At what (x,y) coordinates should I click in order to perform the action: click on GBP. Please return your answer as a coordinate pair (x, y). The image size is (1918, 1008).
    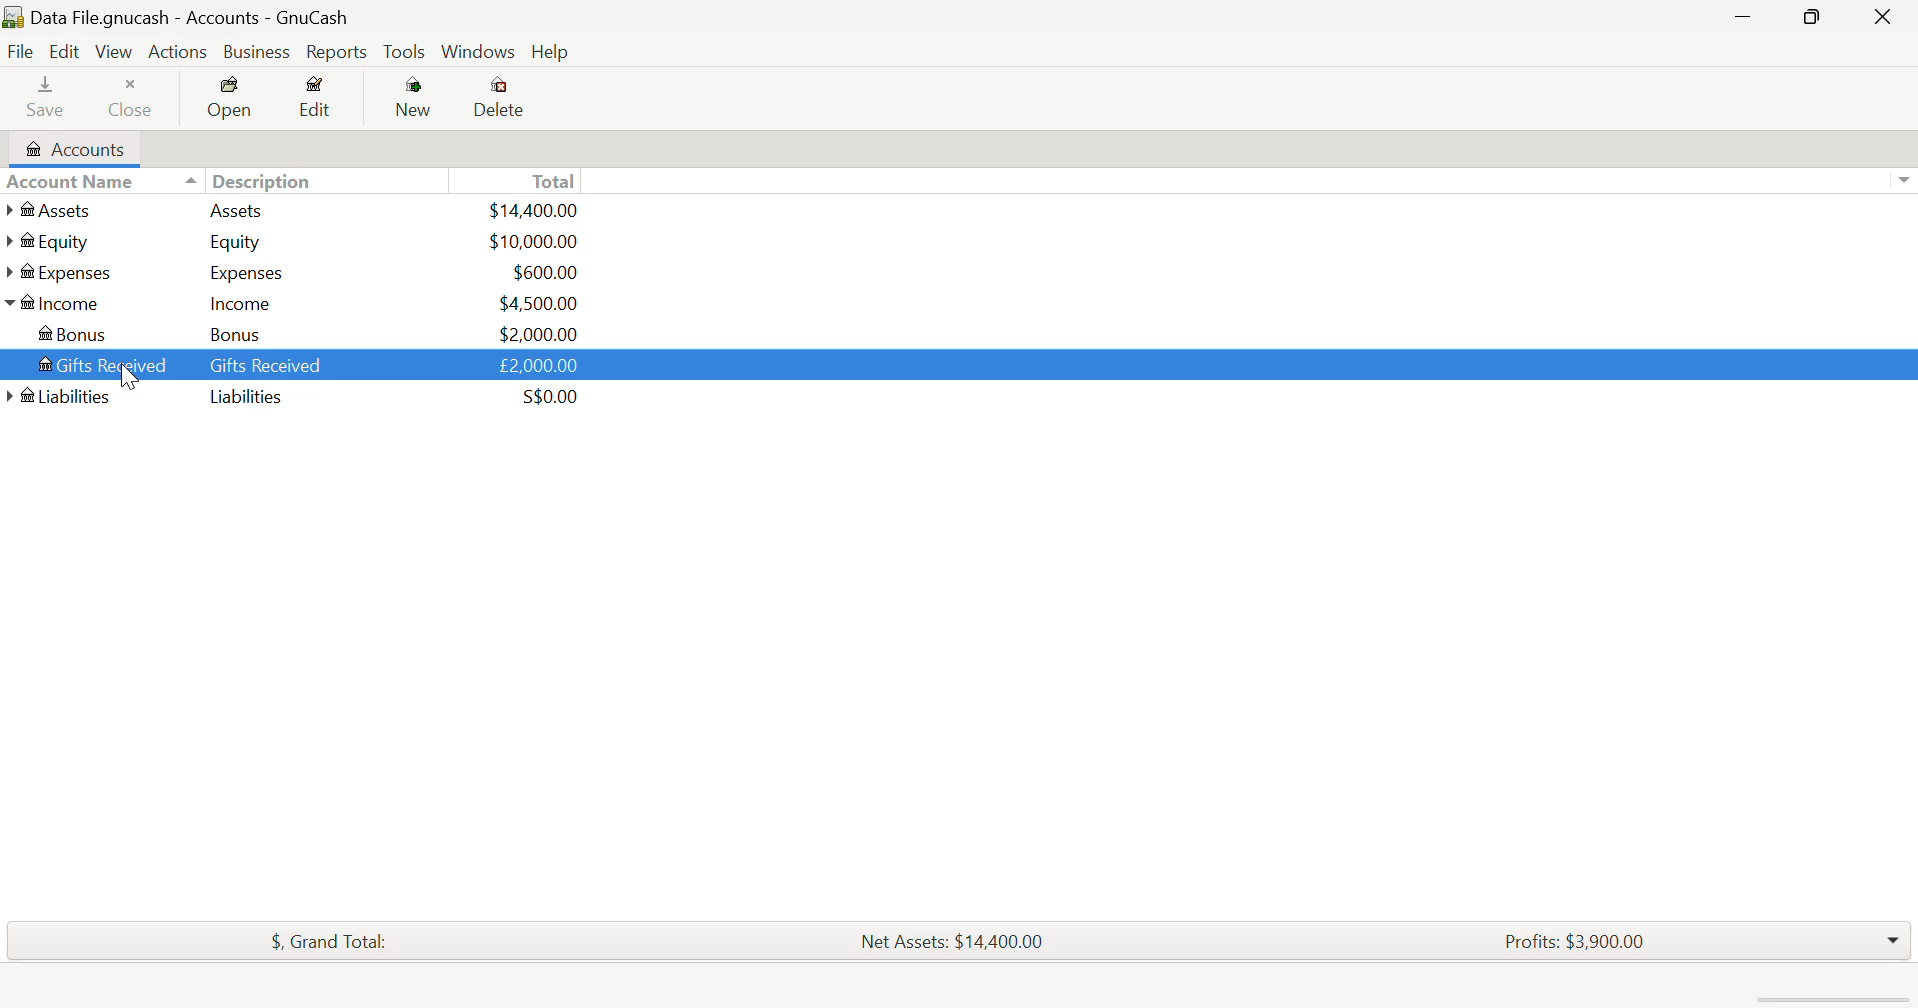
    Looking at the image, I should click on (537, 364).